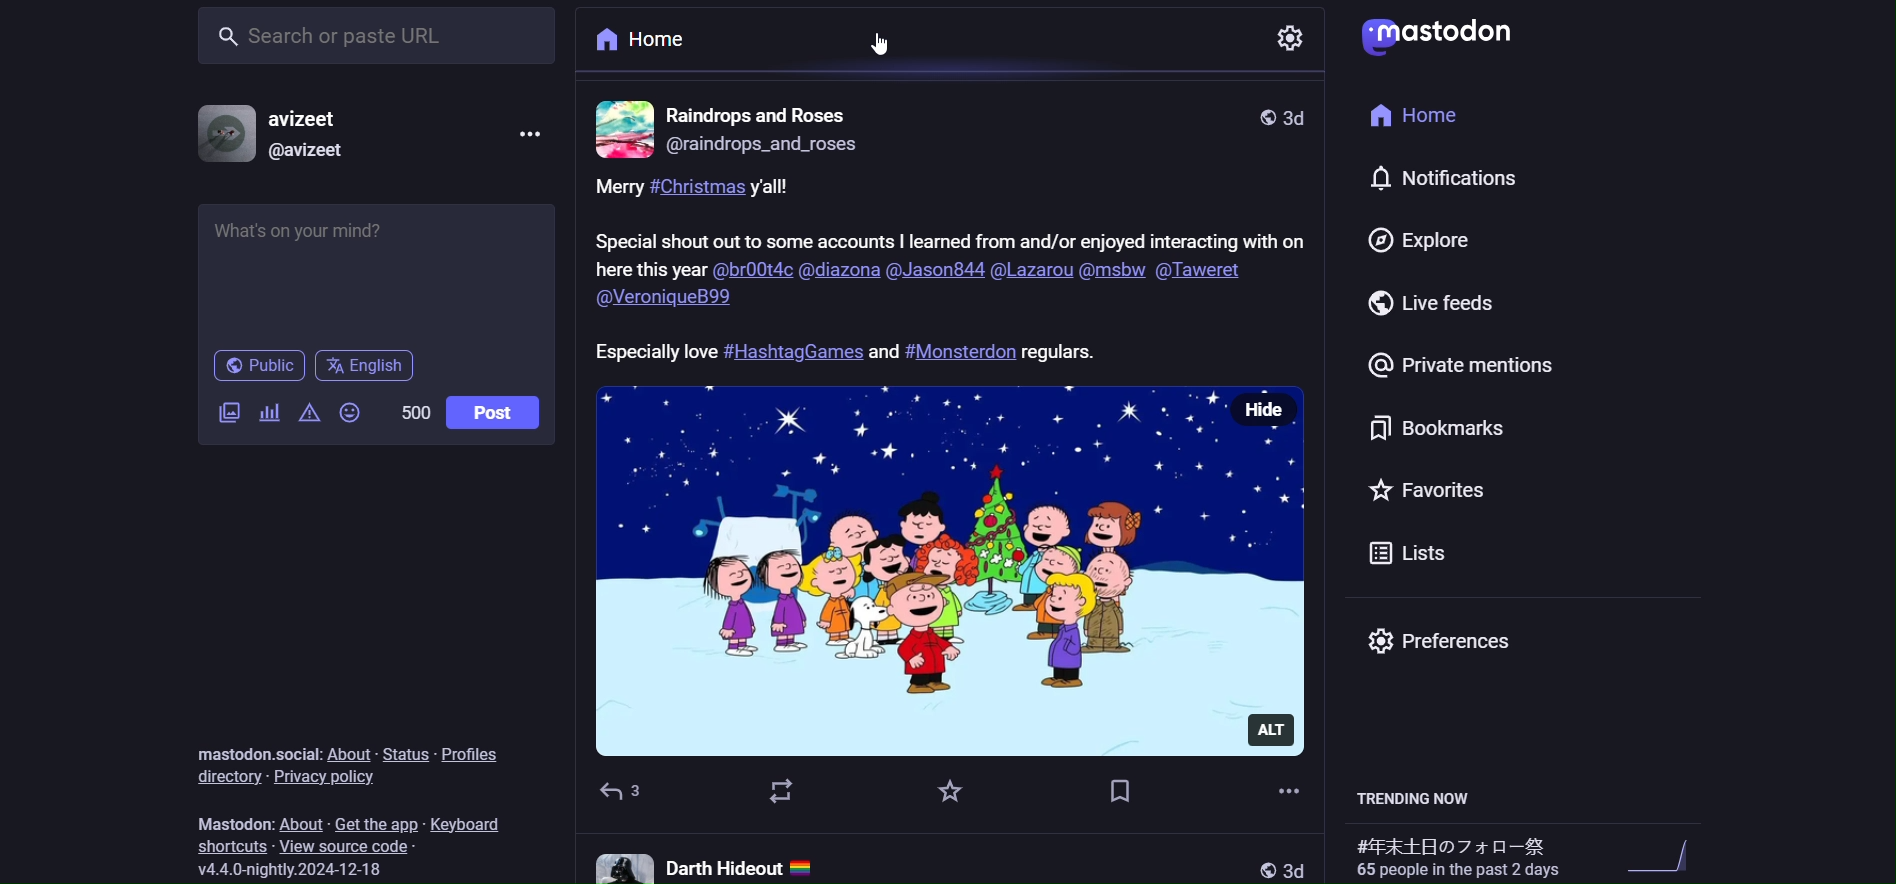 This screenshot has width=1896, height=884. Describe the element at coordinates (308, 413) in the screenshot. I see `content warning` at that location.